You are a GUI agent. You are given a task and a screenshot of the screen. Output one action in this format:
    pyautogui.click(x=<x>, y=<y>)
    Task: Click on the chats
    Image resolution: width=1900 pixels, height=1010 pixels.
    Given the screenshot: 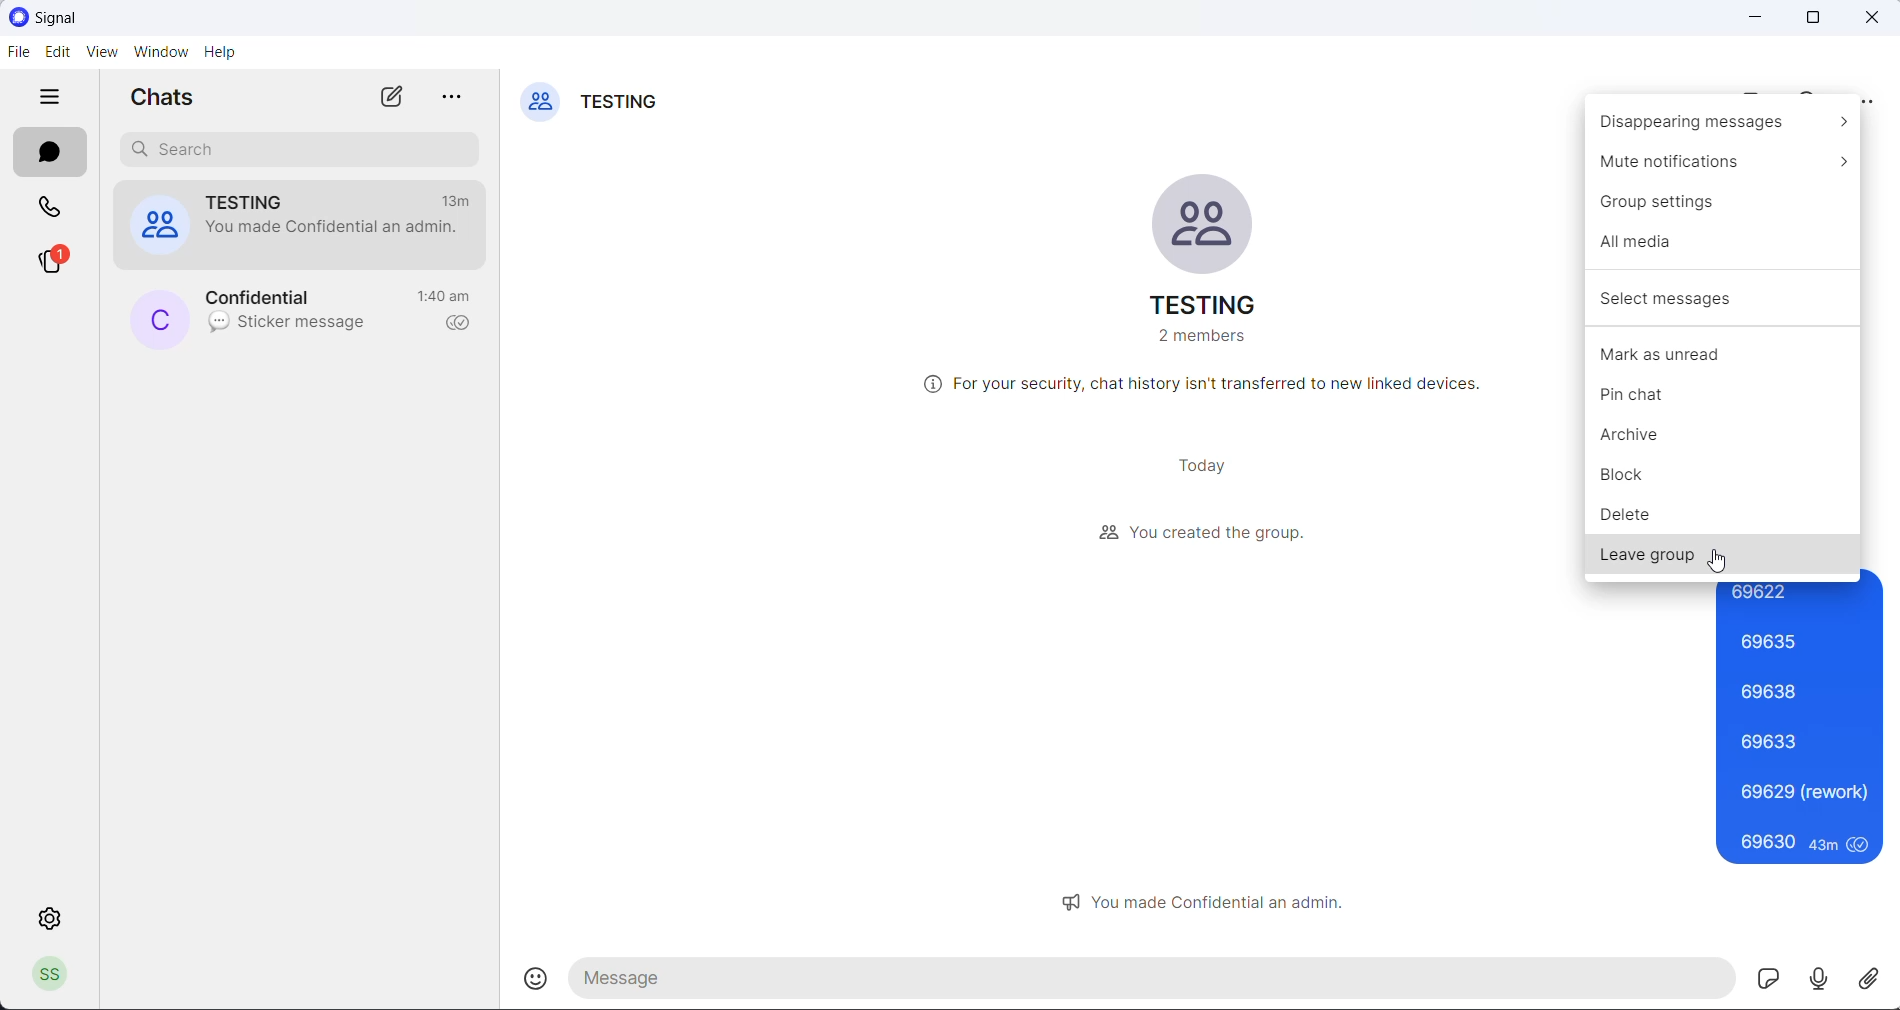 What is the action you would take?
    pyautogui.click(x=52, y=151)
    